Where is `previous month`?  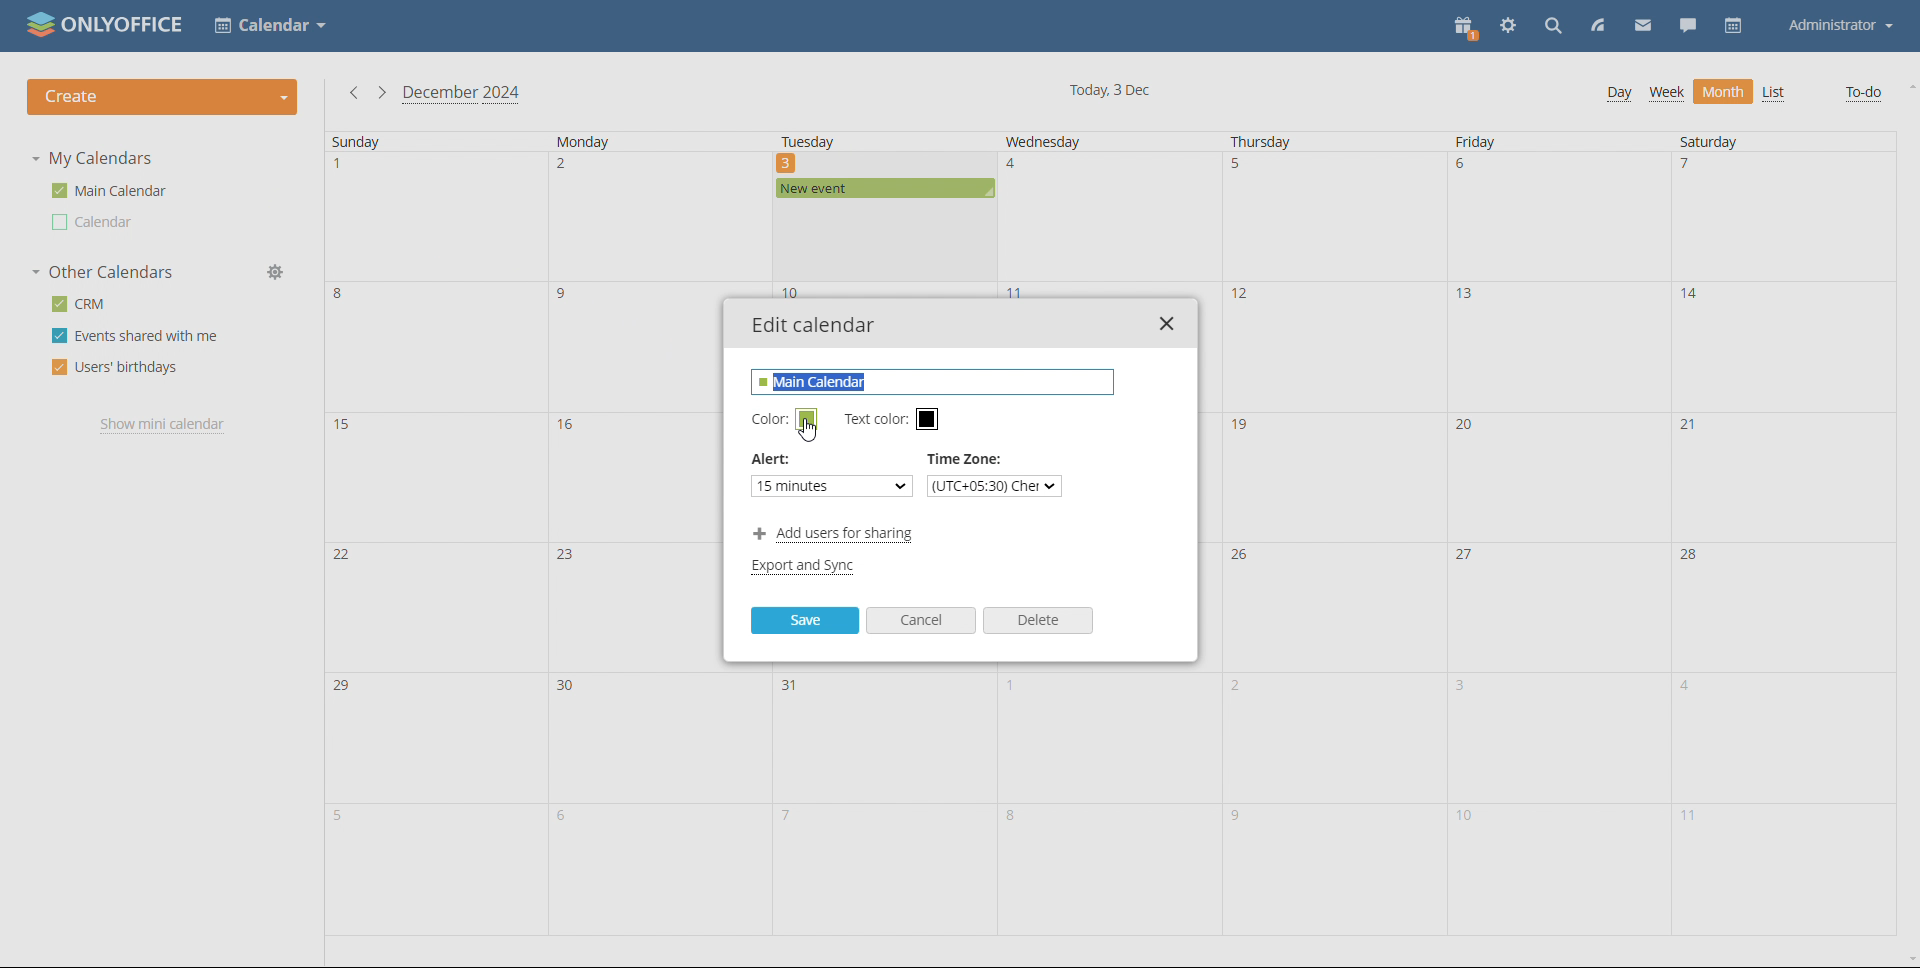 previous month is located at coordinates (351, 93).